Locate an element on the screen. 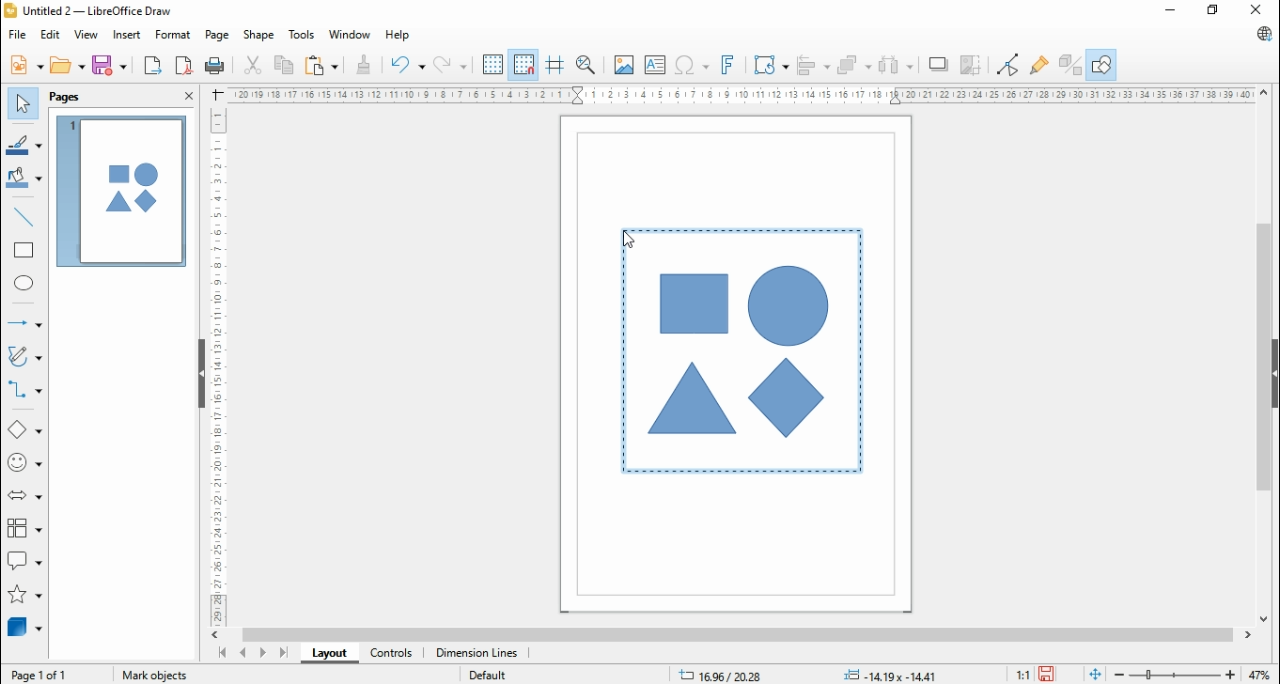 The height and width of the screenshot is (684, 1280). format is located at coordinates (174, 35).